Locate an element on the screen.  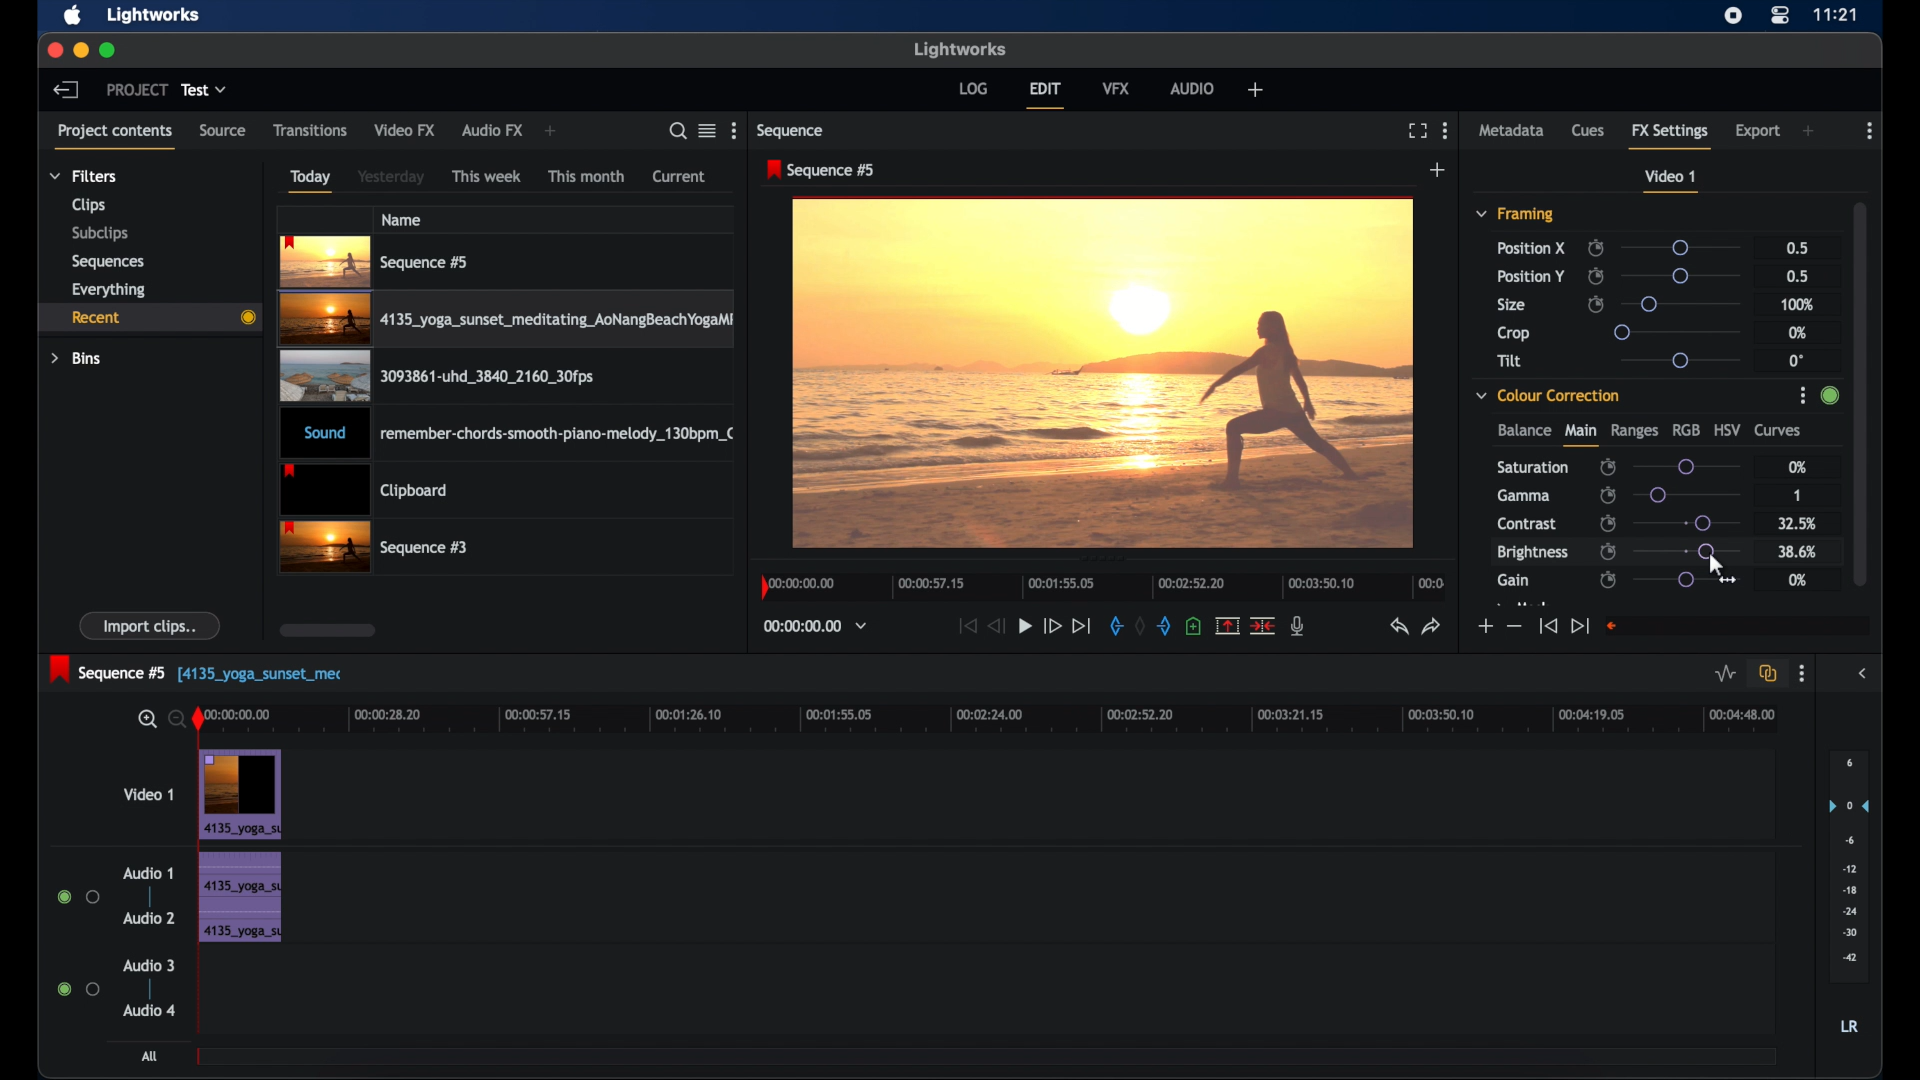
fast forward is located at coordinates (1051, 625).